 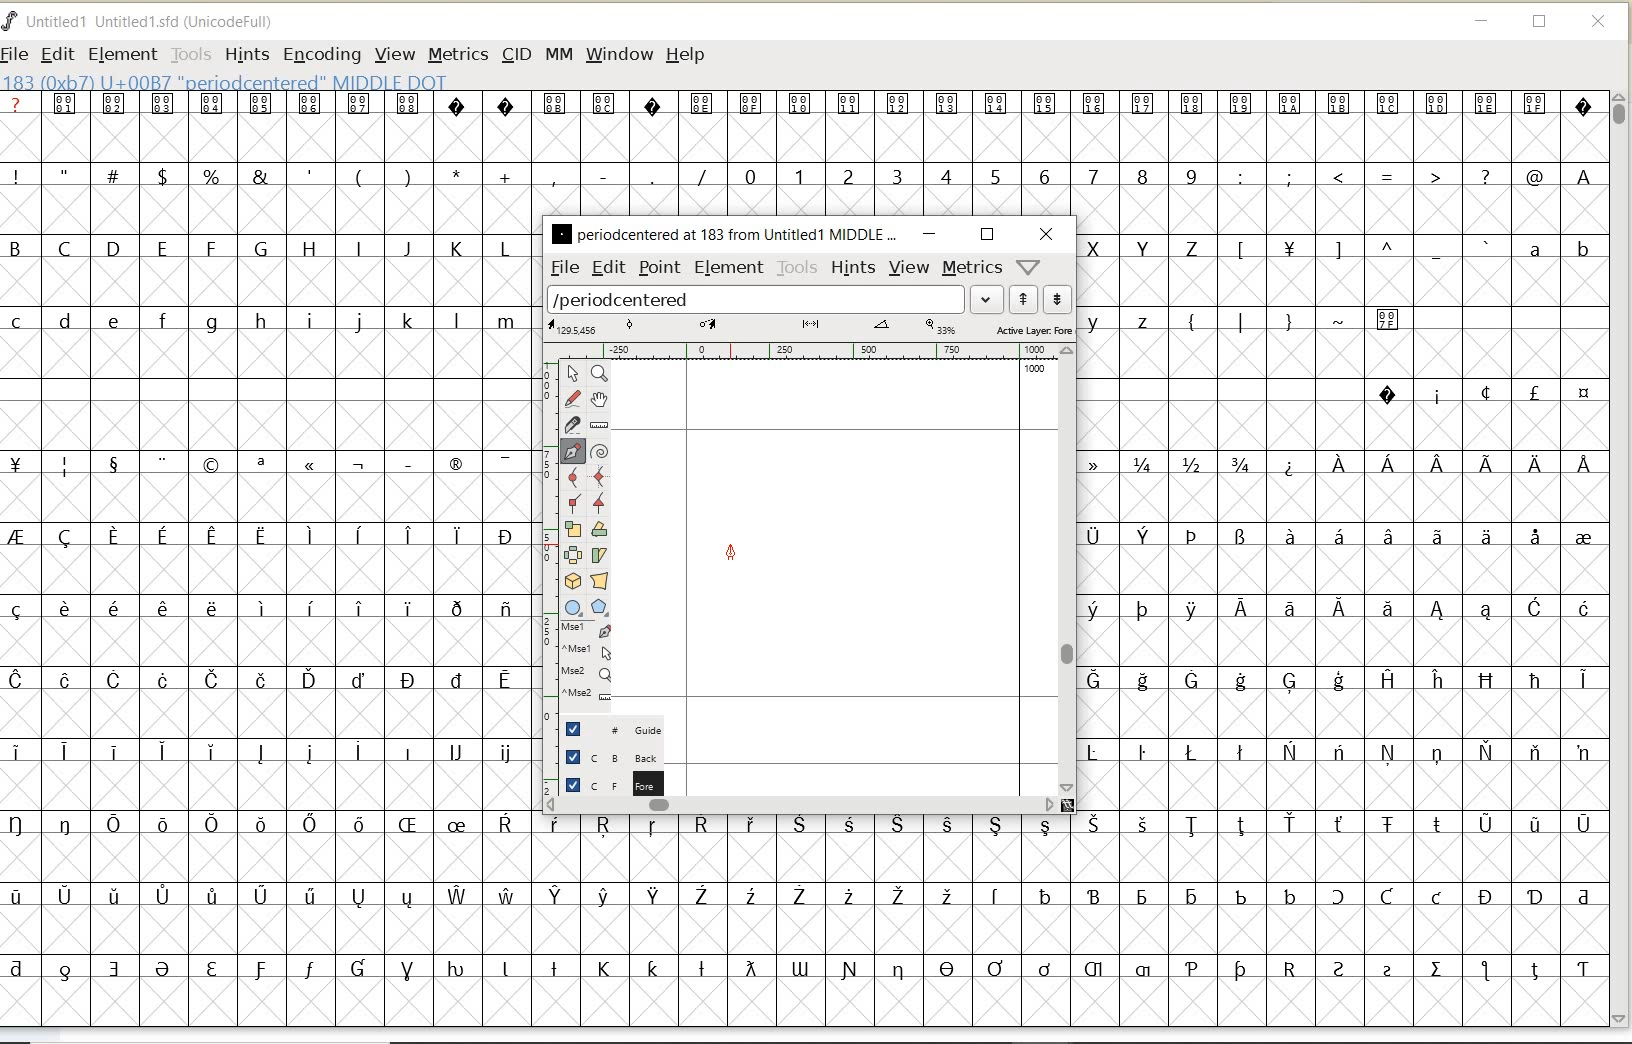 I want to click on Add a corner point, so click(x=572, y=502).